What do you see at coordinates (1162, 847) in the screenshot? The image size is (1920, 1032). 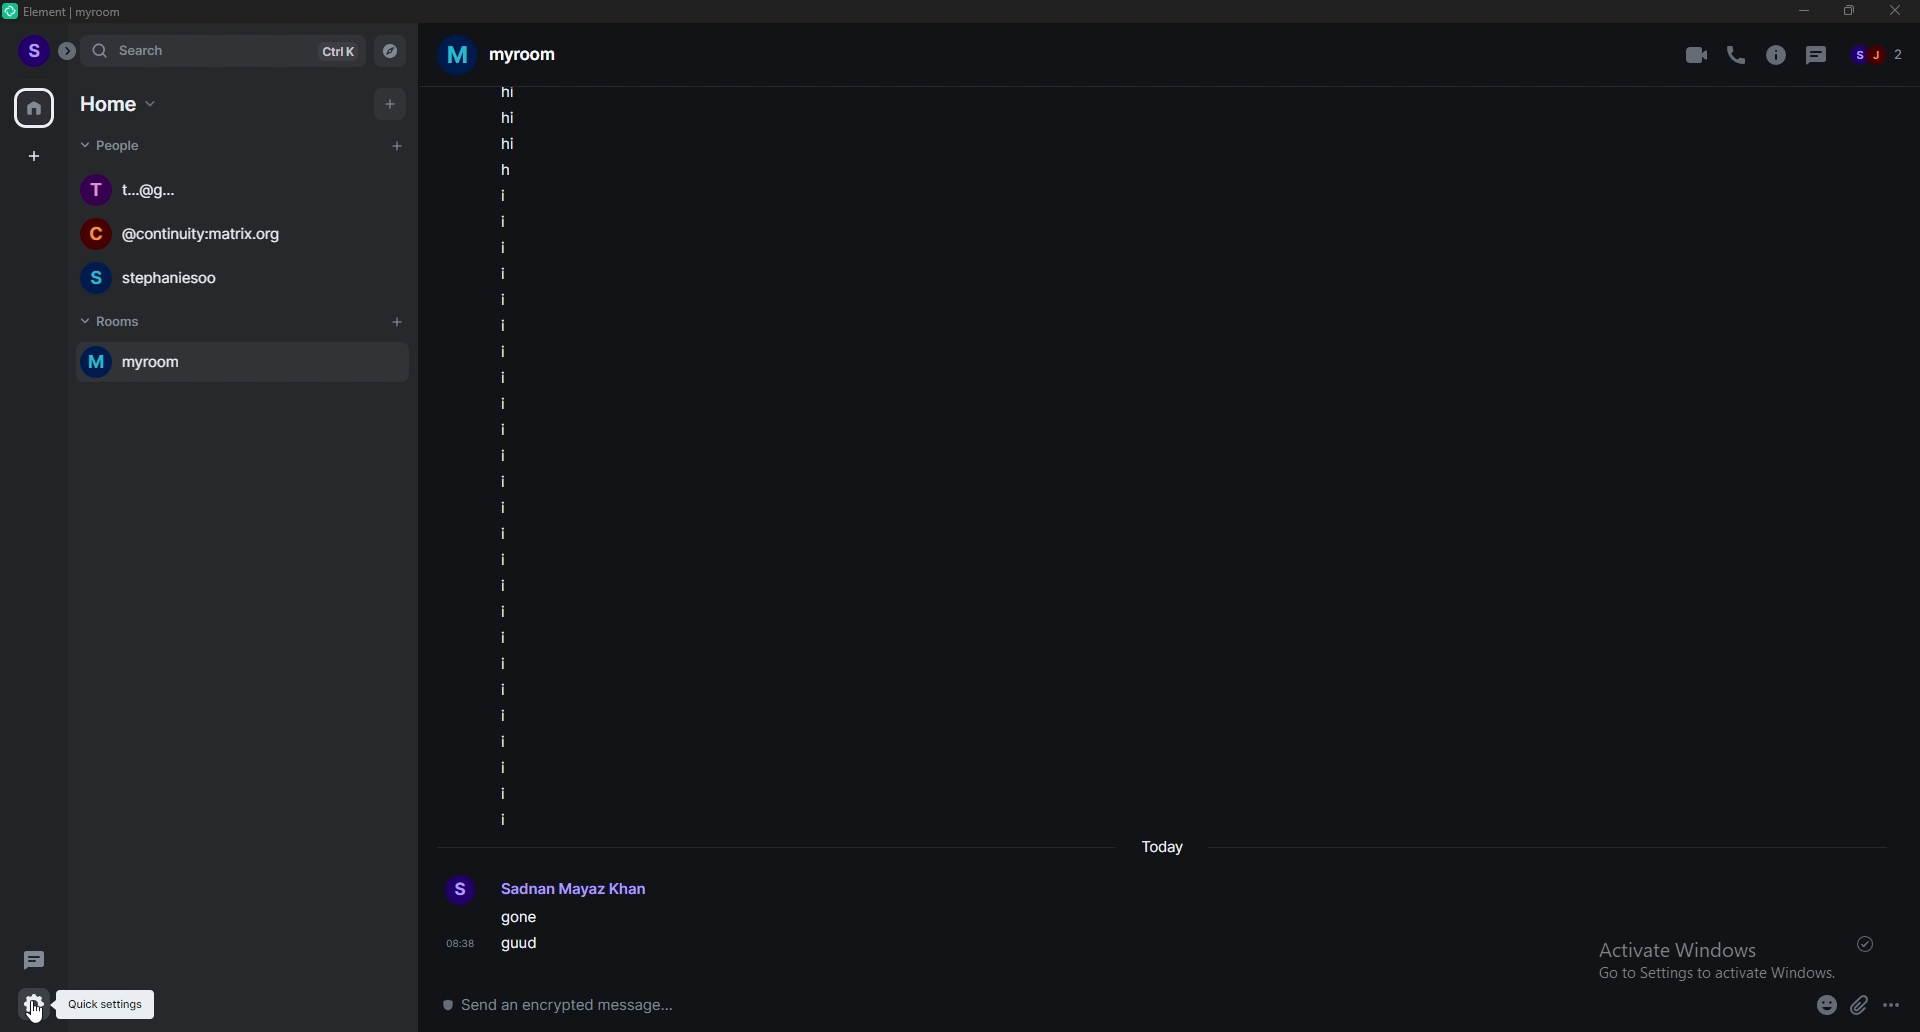 I see `time` at bounding box center [1162, 847].